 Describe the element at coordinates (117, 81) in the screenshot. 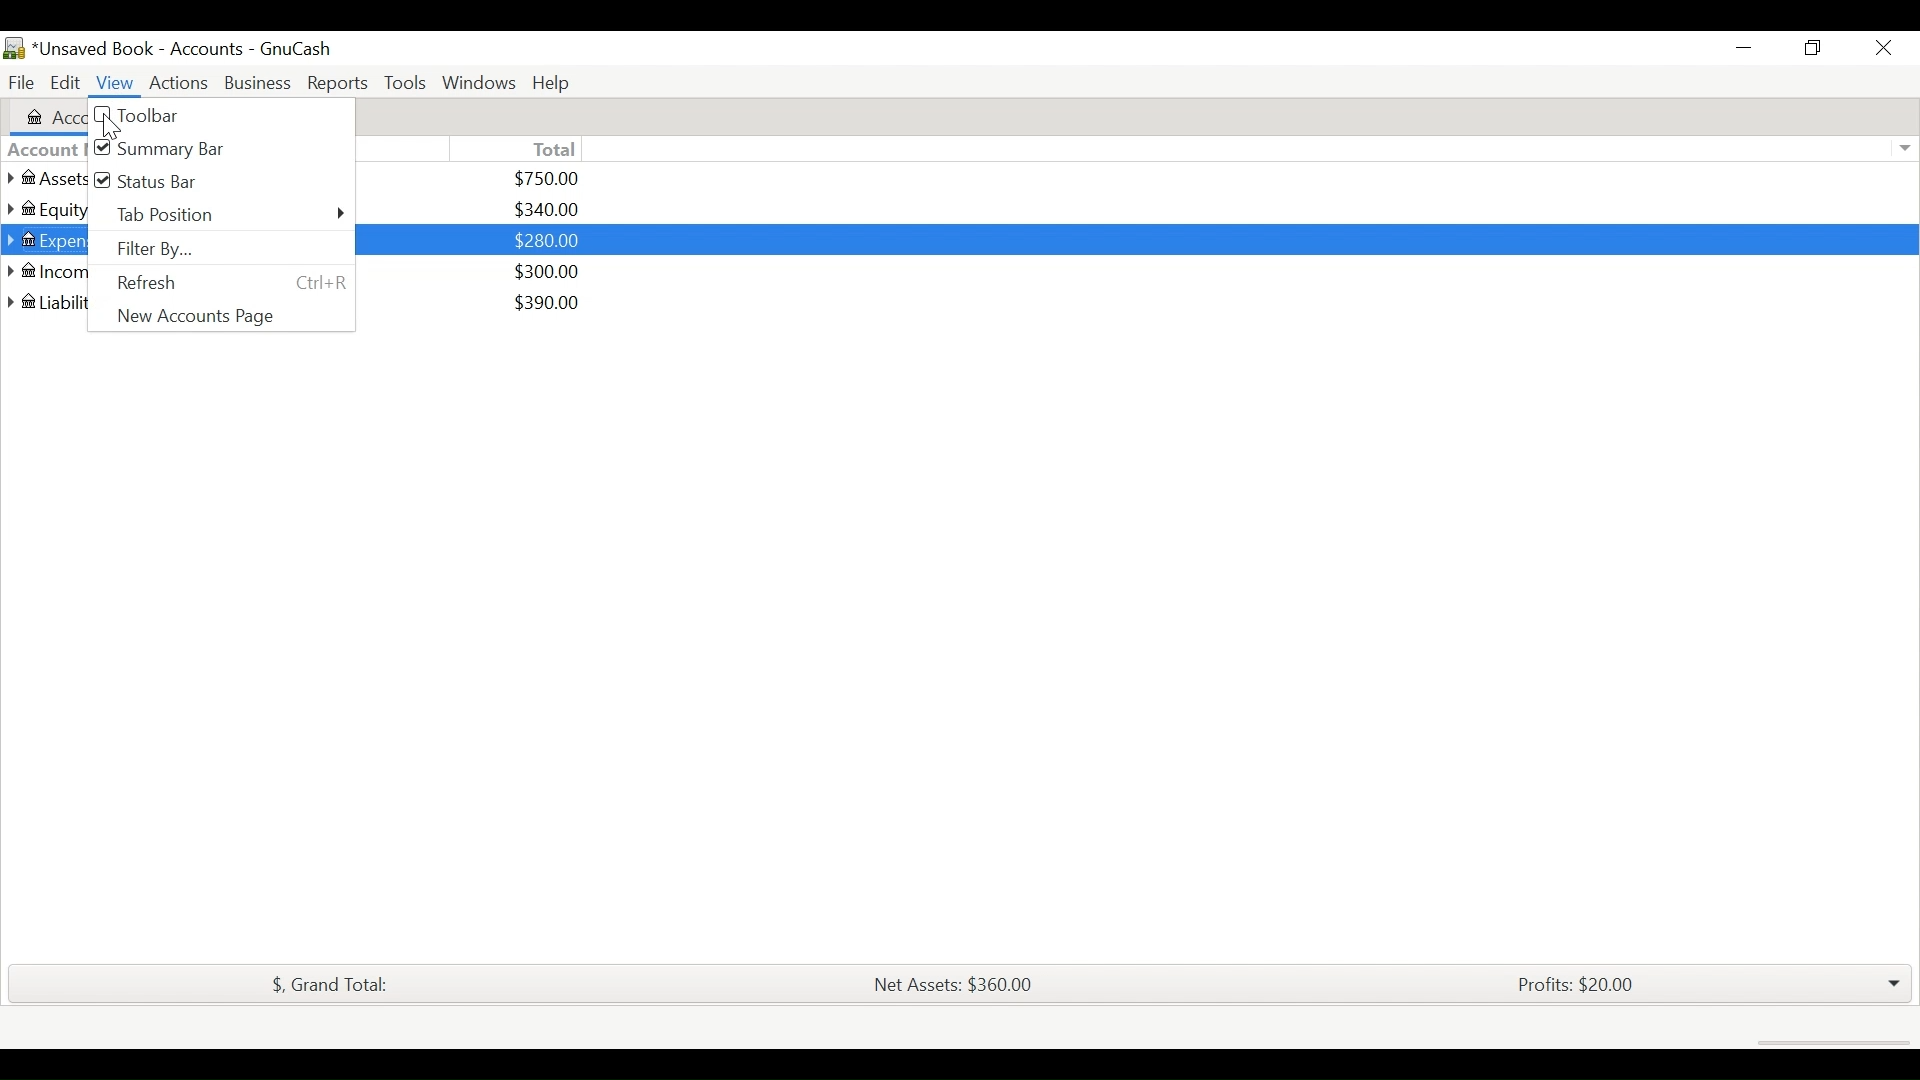

I see `View` at that location.